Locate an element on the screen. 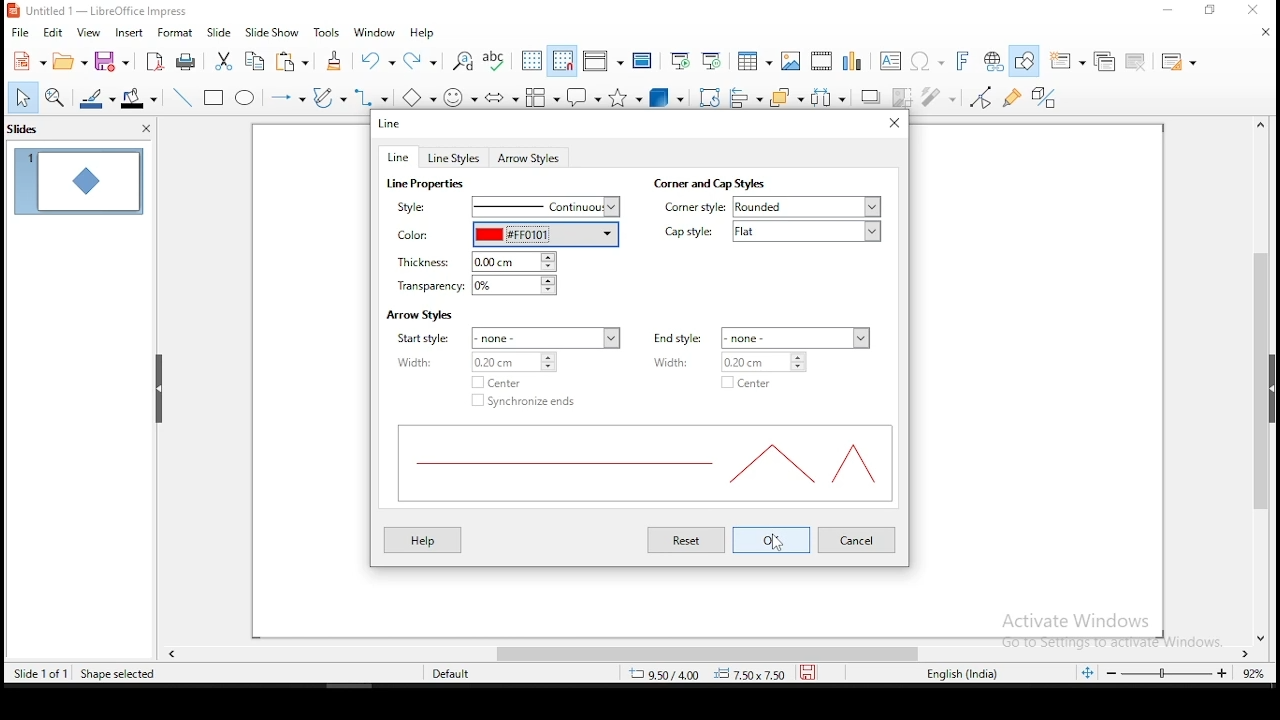  color is located at coordinates (415, 236).